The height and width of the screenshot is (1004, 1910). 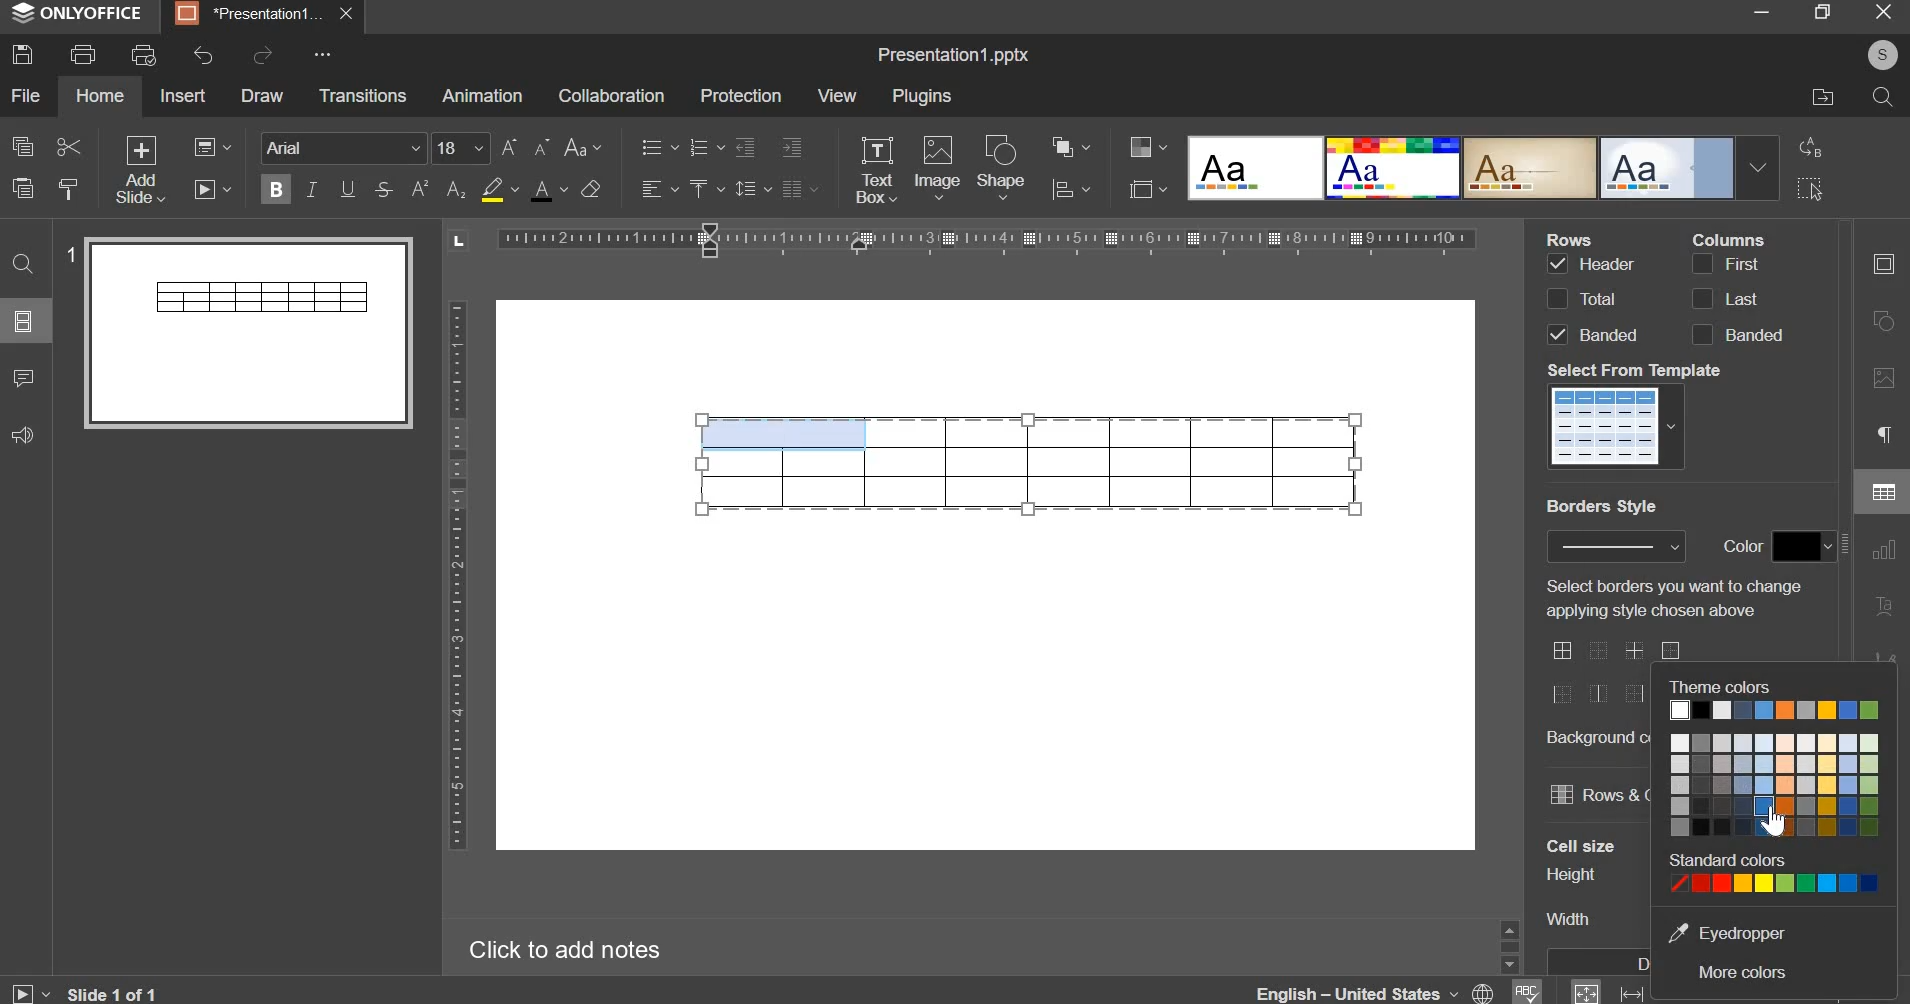 What do you see at coordinates (1398, 990) in the screenshot?
I see `language & spelling` at bounding box center [1398, 990].